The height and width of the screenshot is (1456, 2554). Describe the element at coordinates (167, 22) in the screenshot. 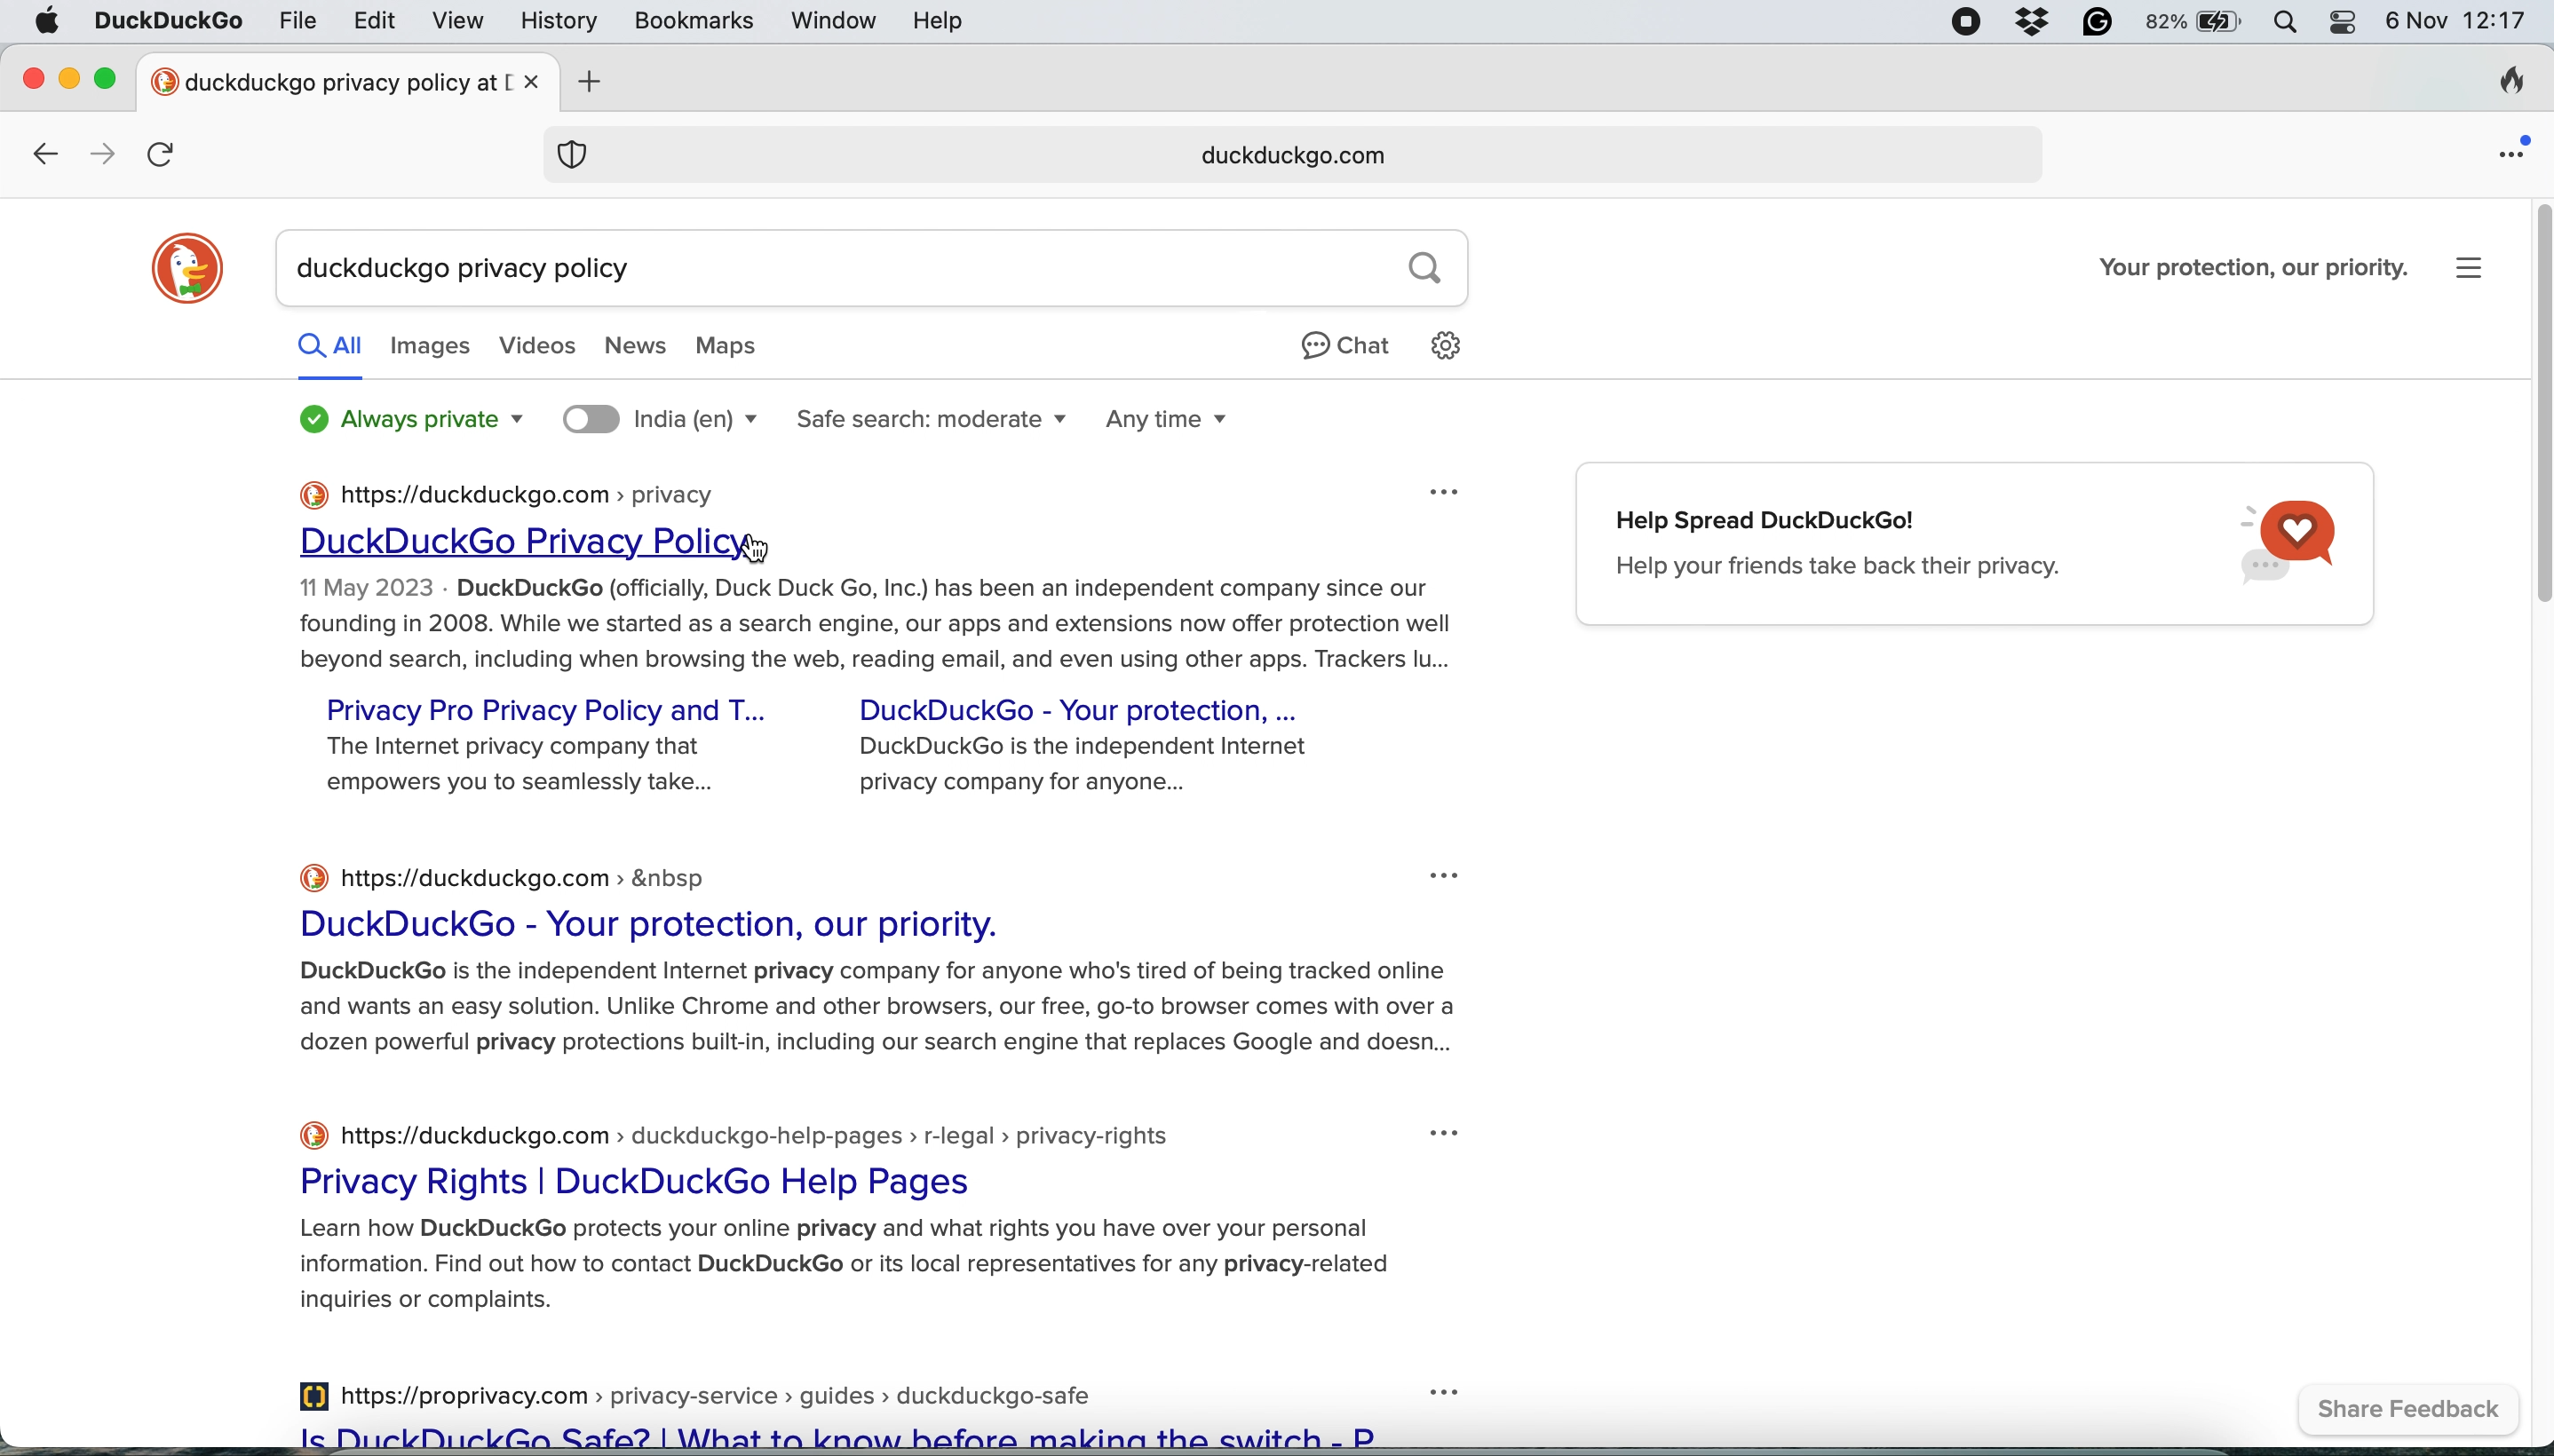

I see `duckduckgo` at that location.